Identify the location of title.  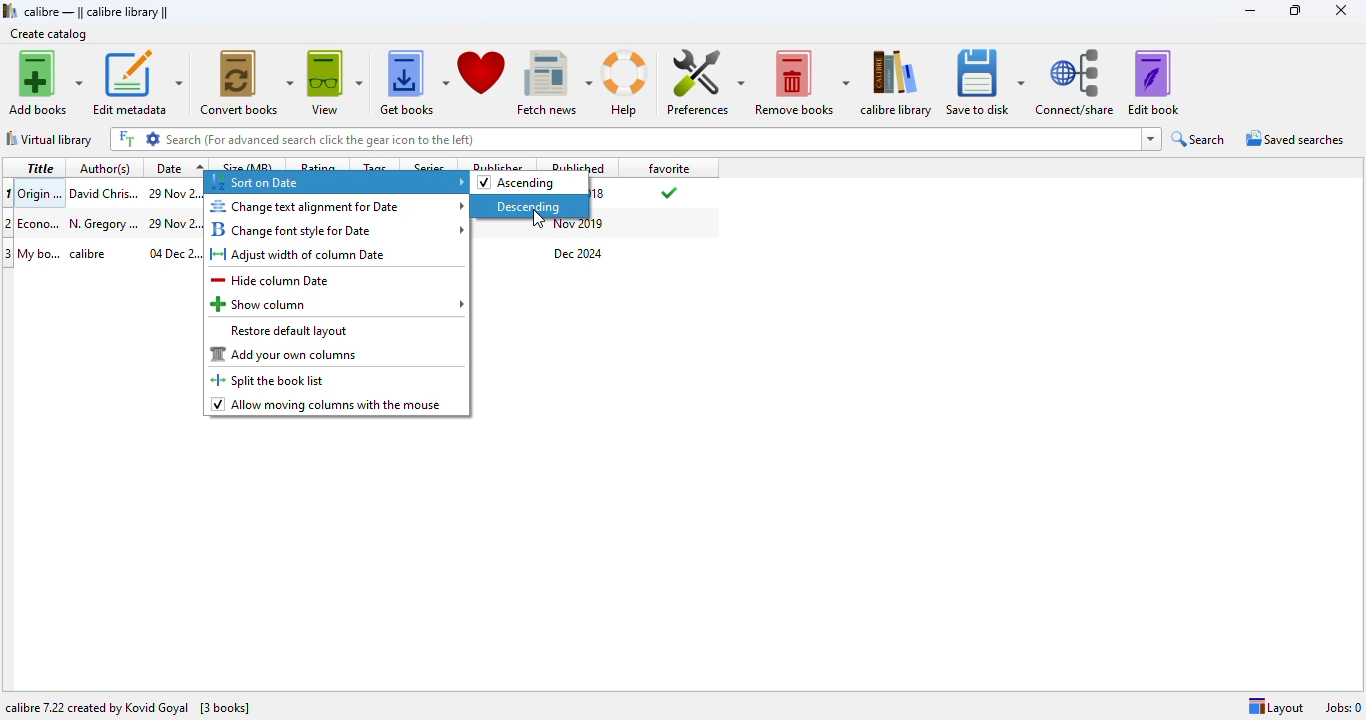
(40, 193).